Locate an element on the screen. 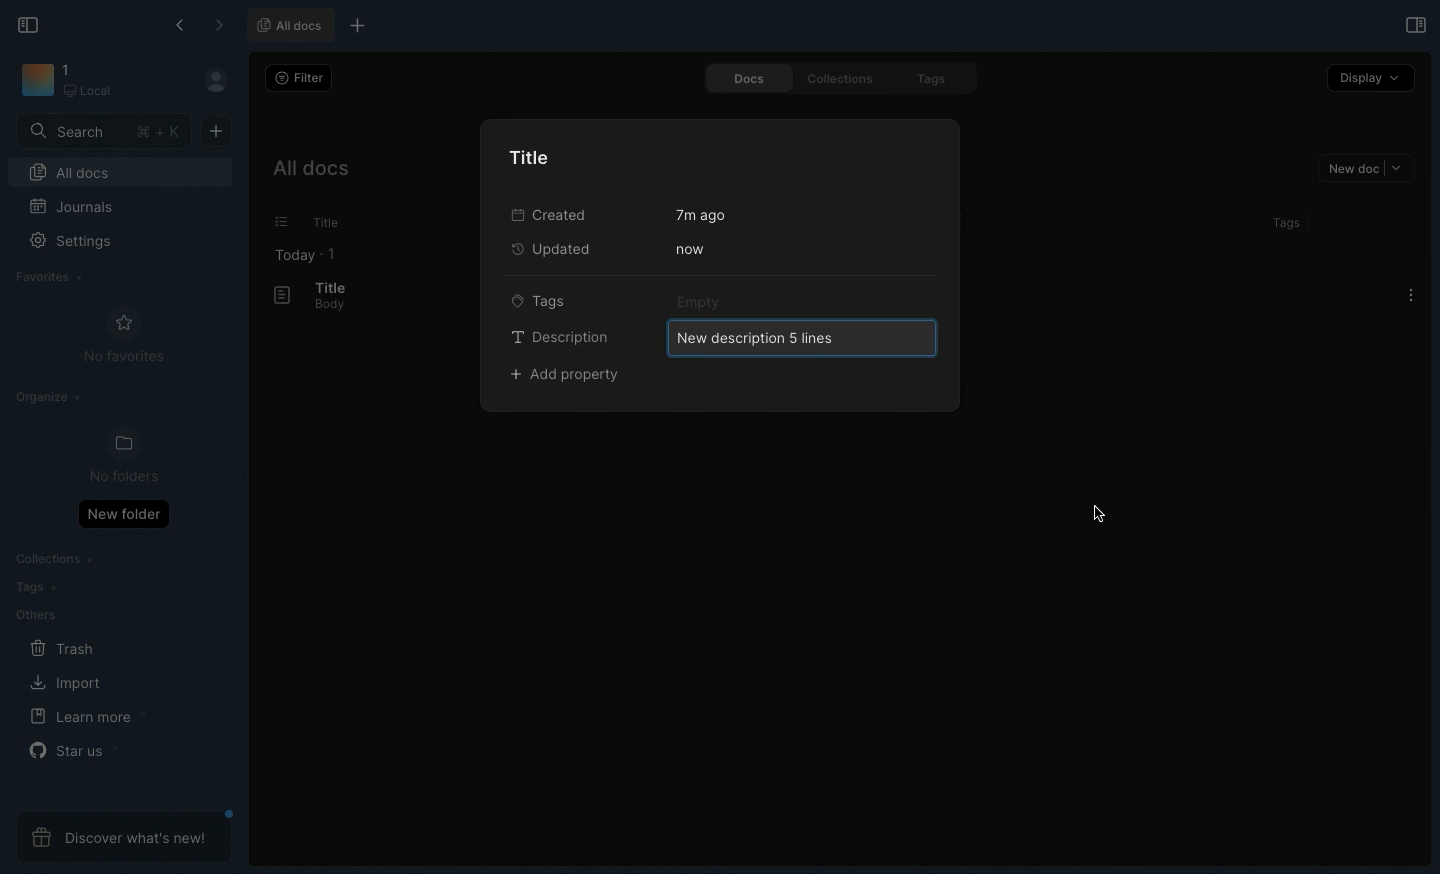 The image size is (1440, 874). Search is located at coordinates (105, 130).